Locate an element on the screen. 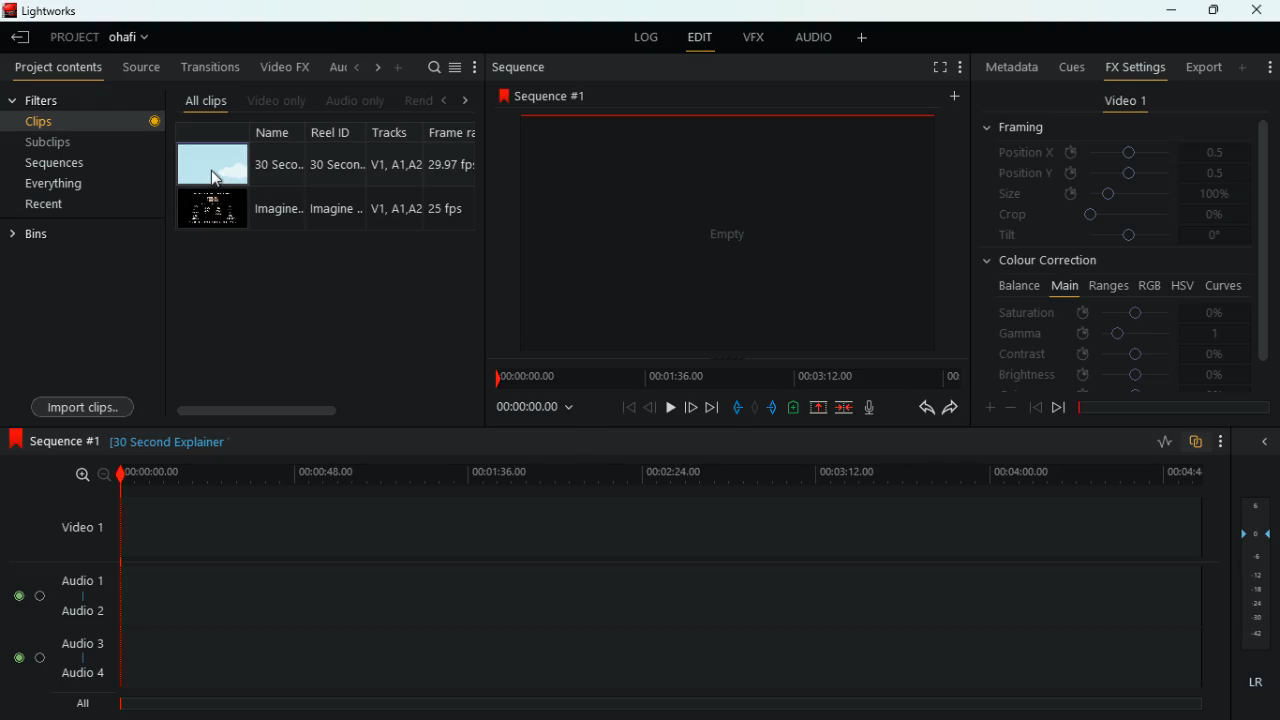  forward is located at coordinates (691, 407).